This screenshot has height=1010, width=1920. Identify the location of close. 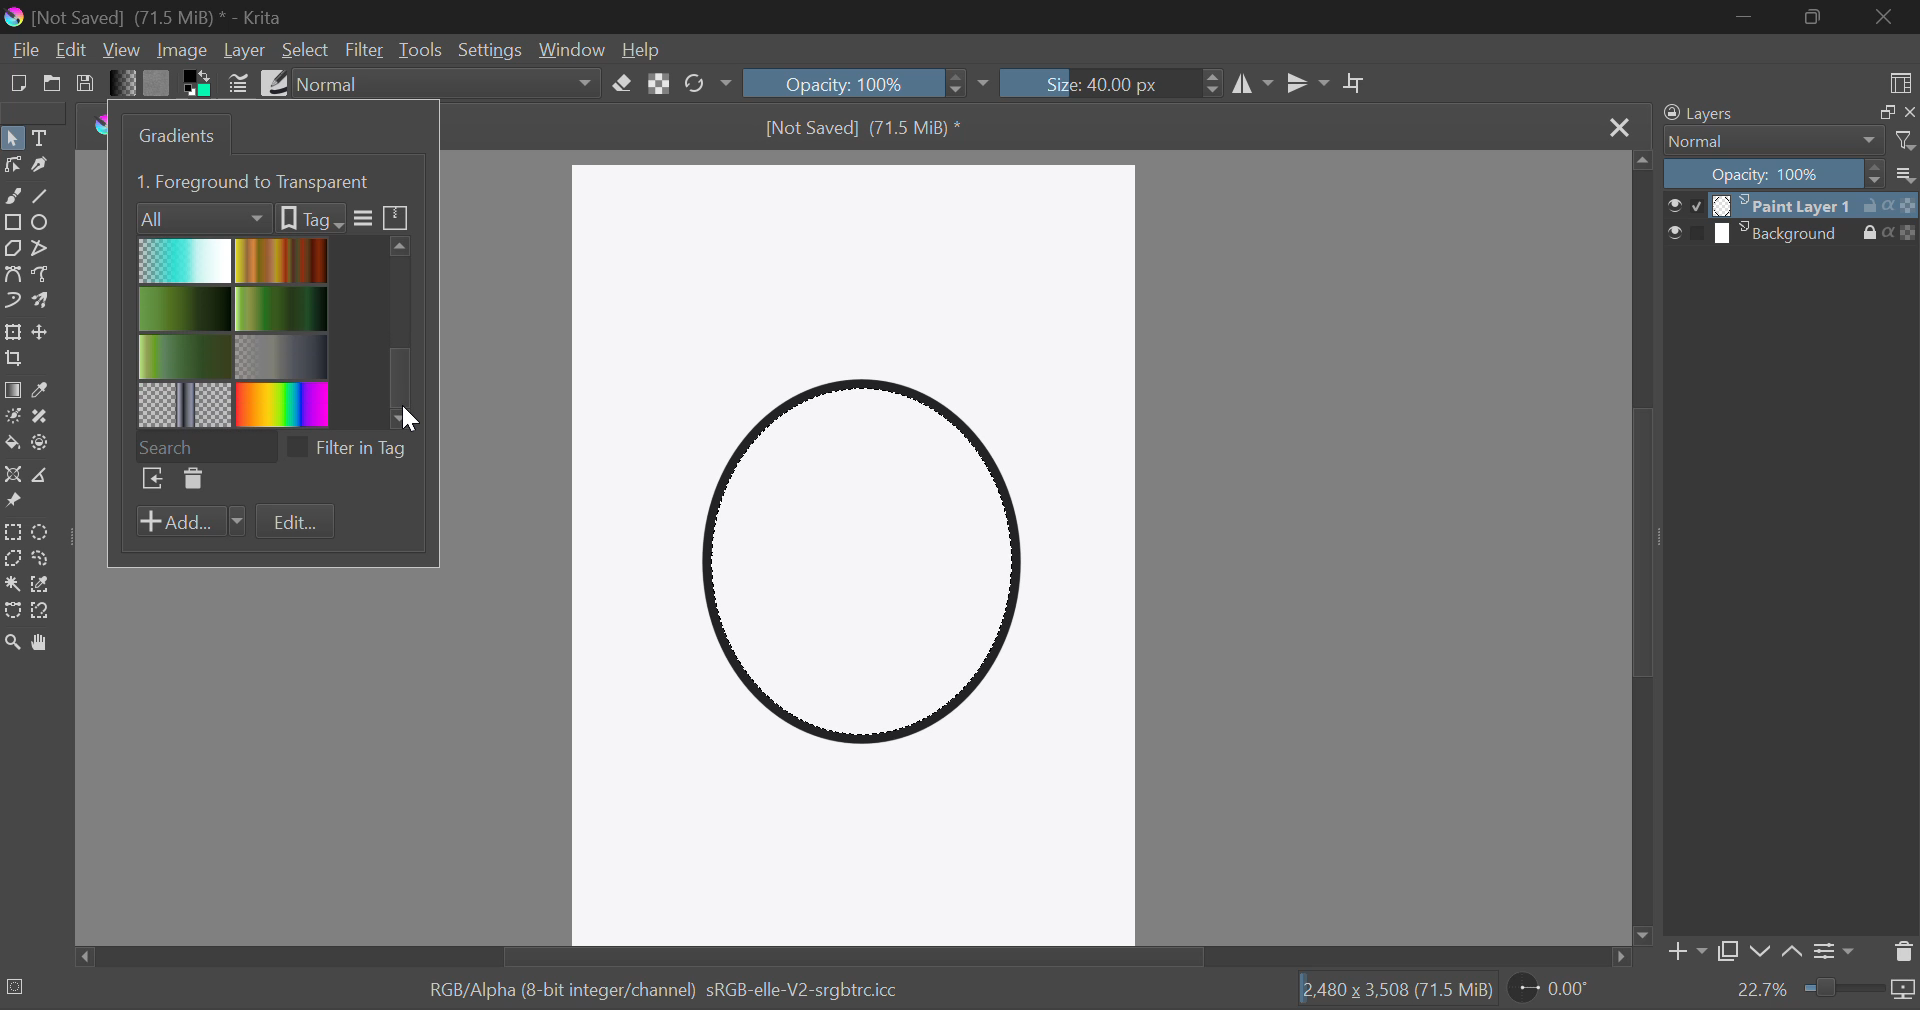
(1910, 111).